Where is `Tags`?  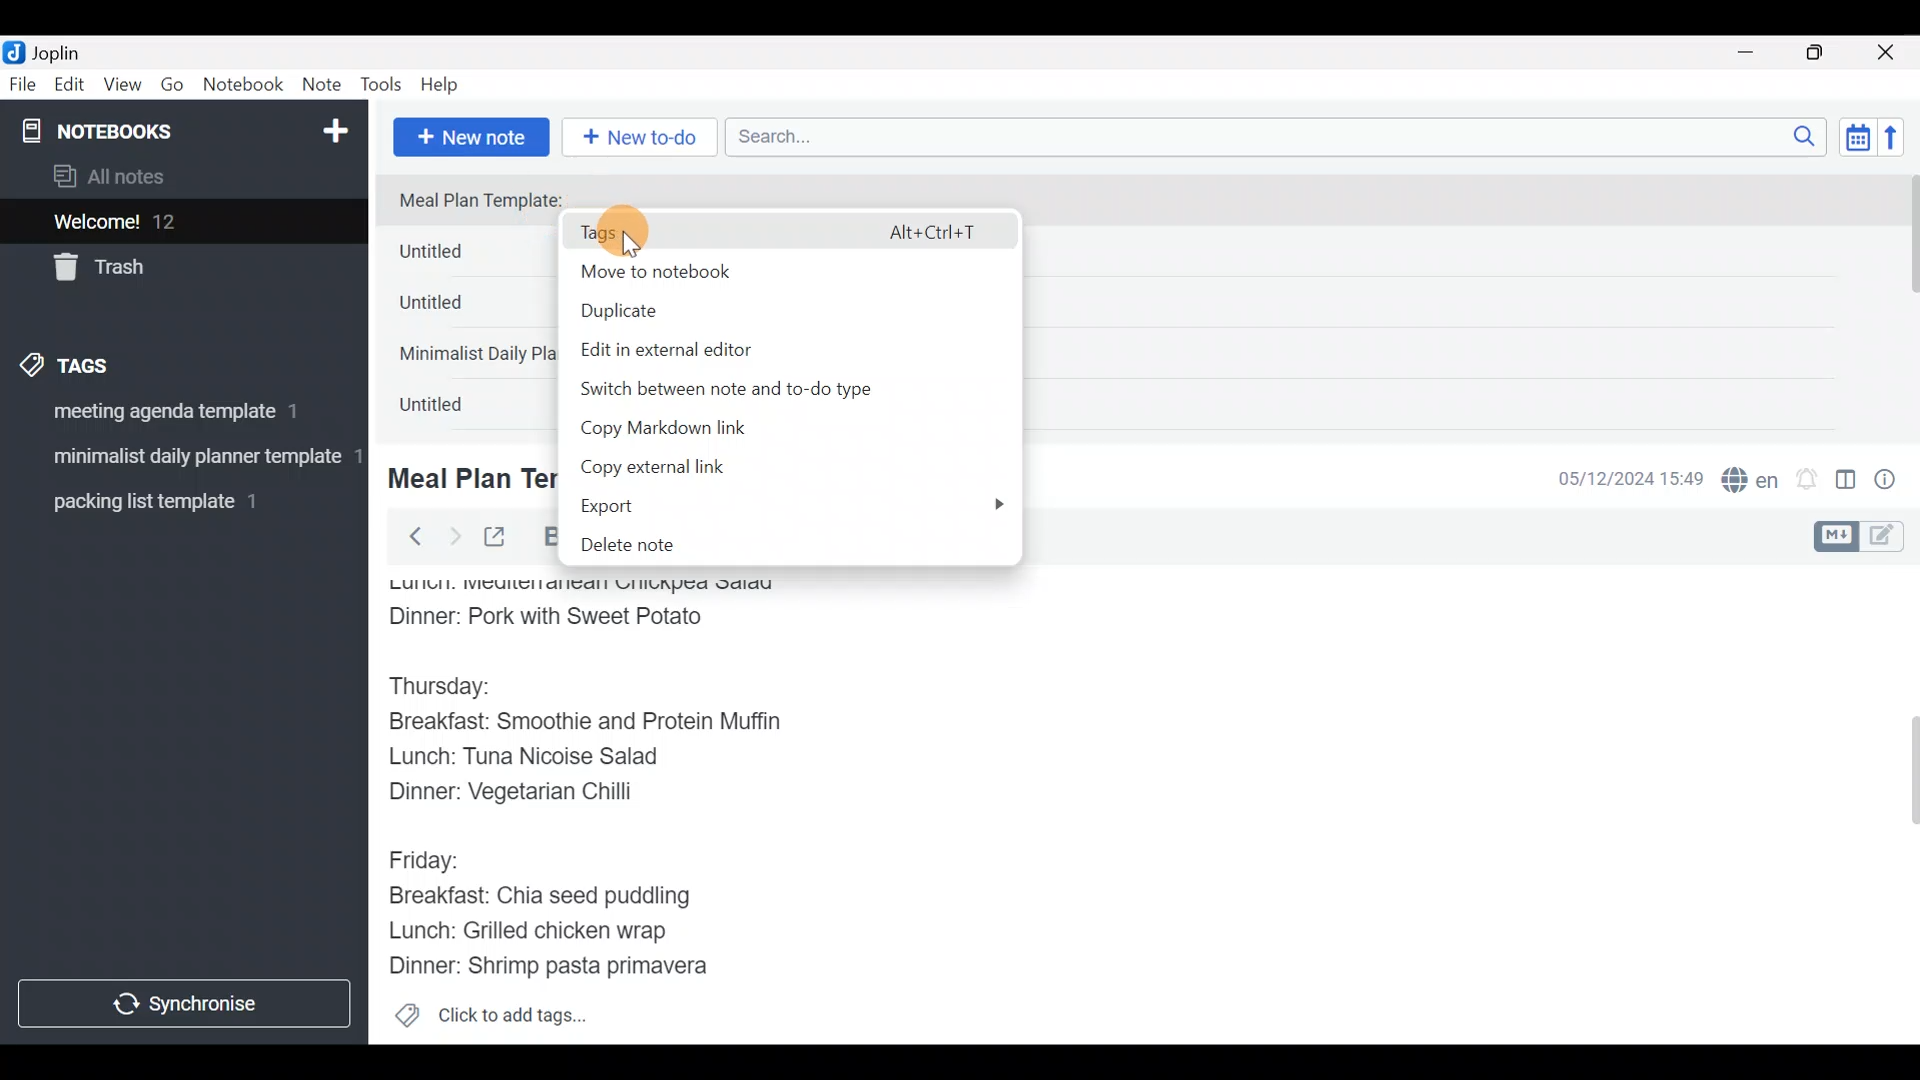
Tags is located at coordinates (112, 362).